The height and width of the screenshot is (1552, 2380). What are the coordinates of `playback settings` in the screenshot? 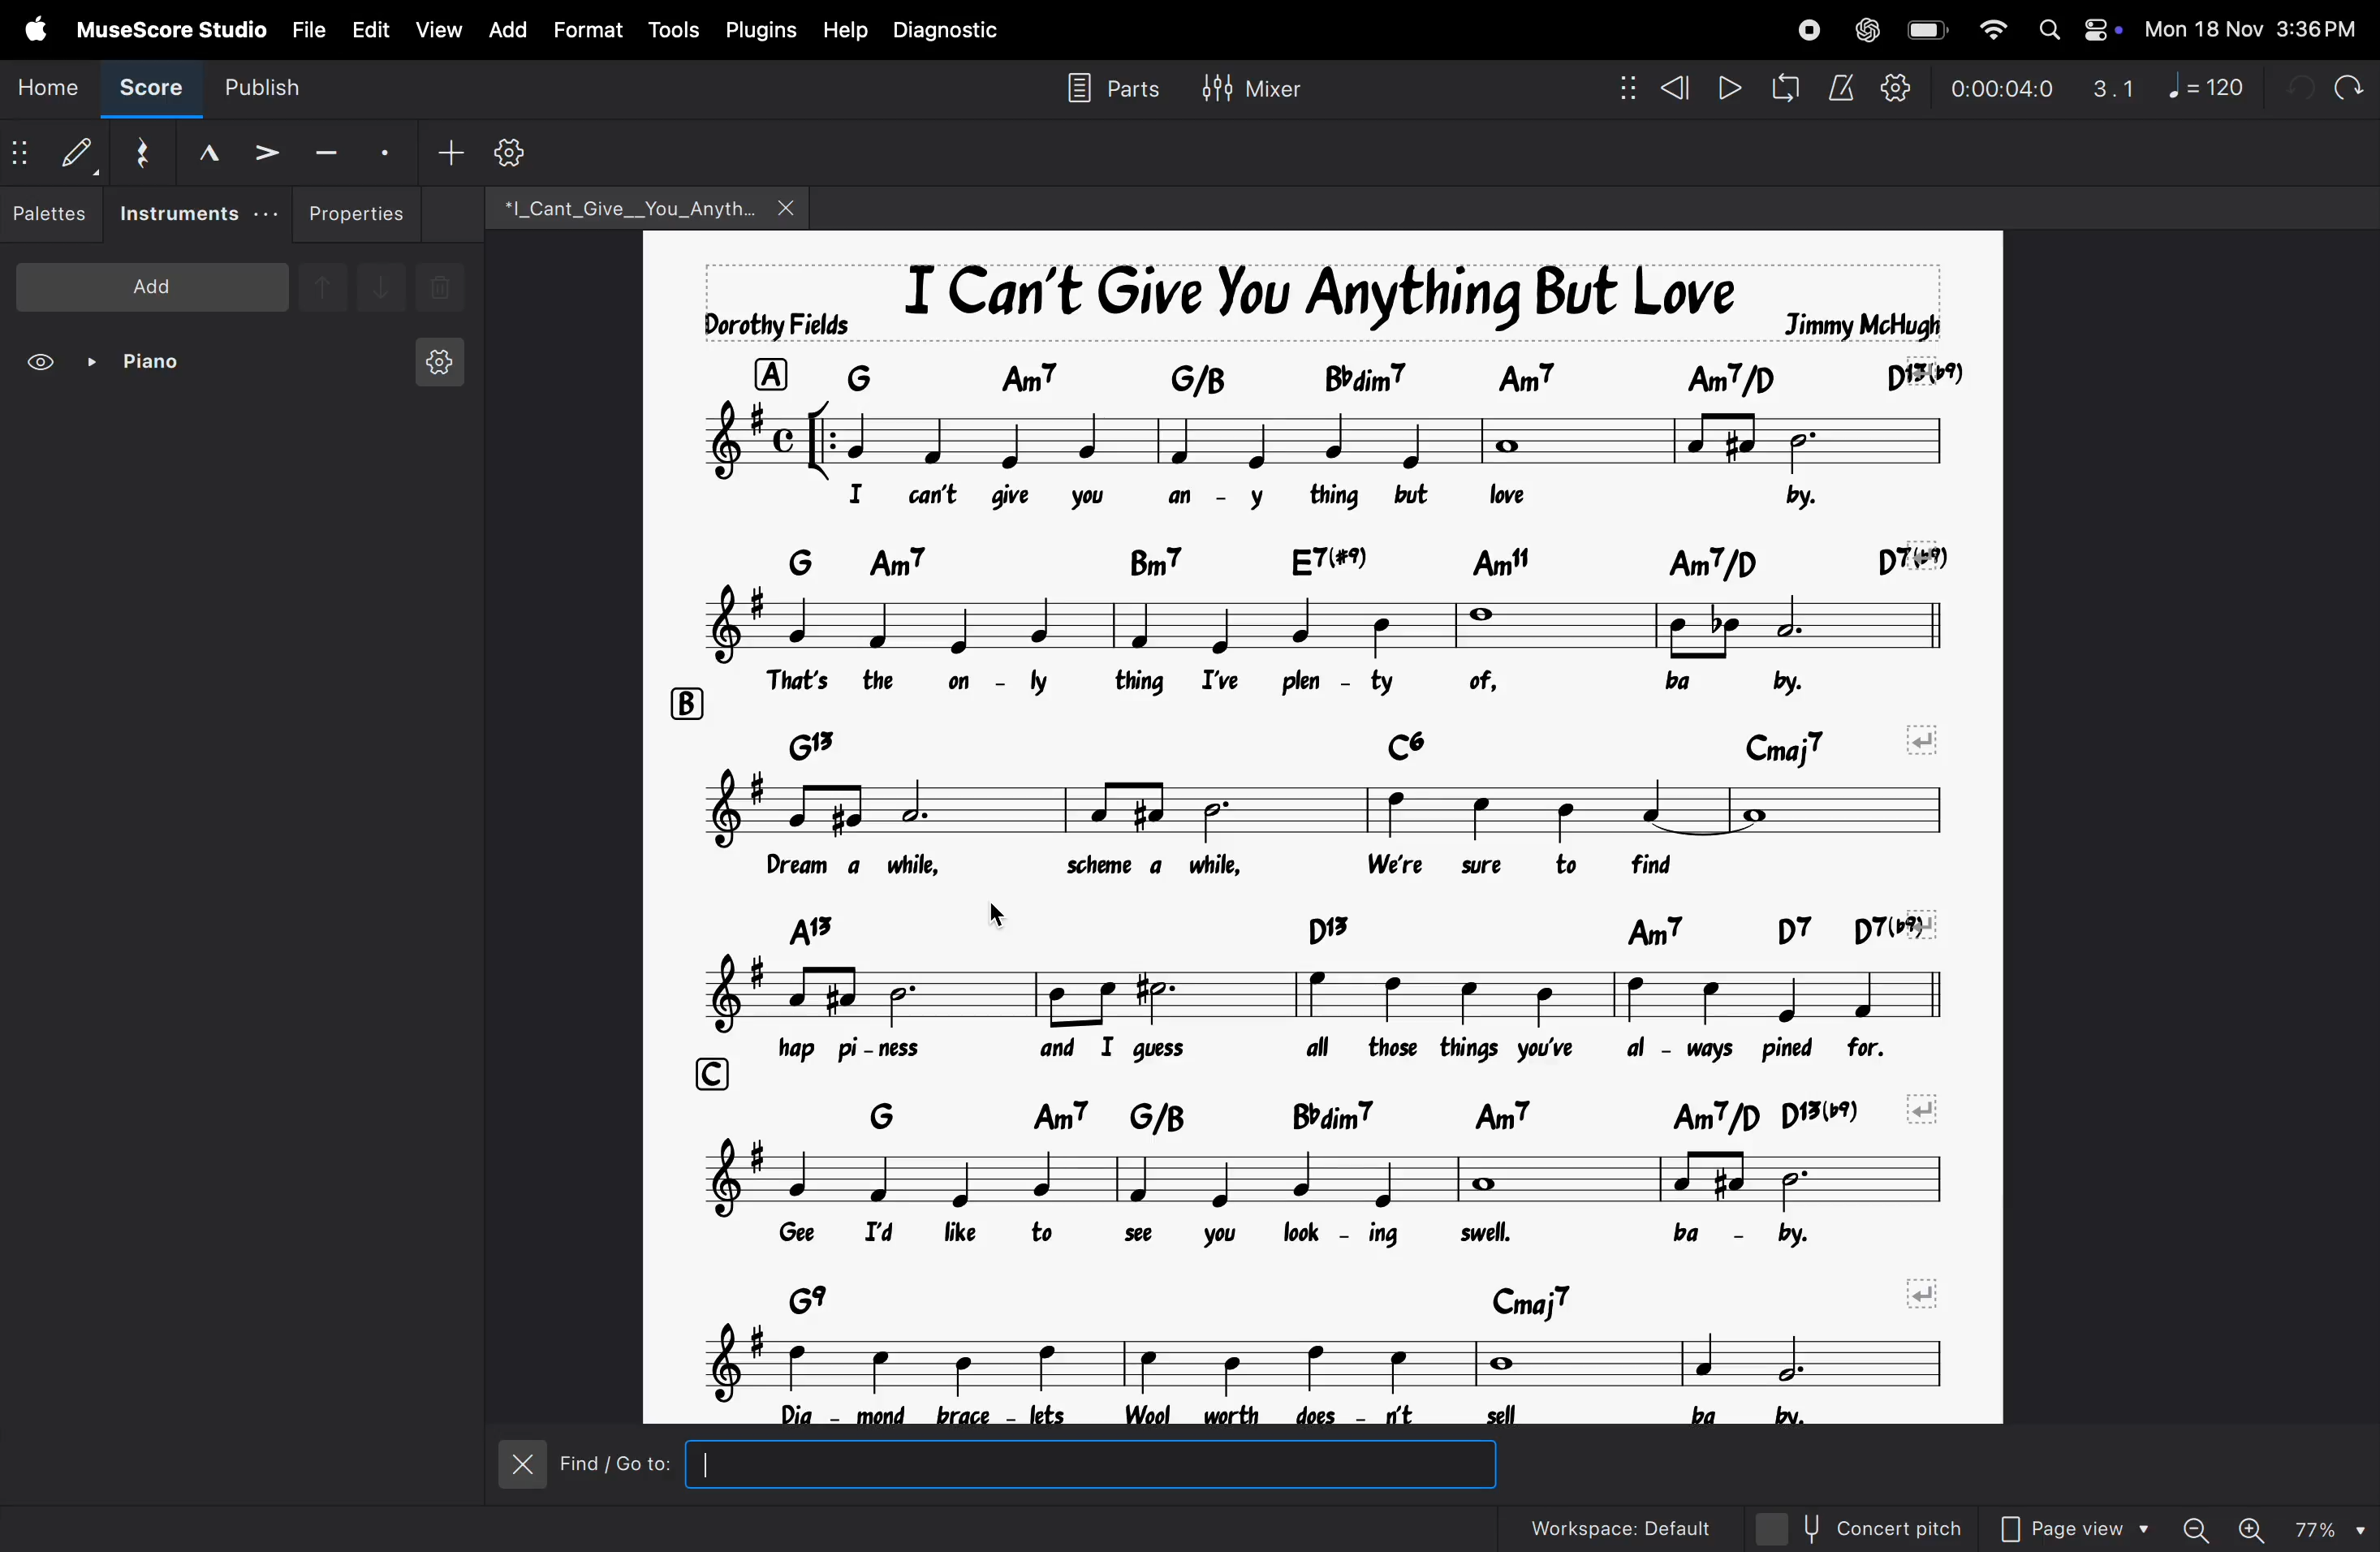 It's located at (1893, 89).